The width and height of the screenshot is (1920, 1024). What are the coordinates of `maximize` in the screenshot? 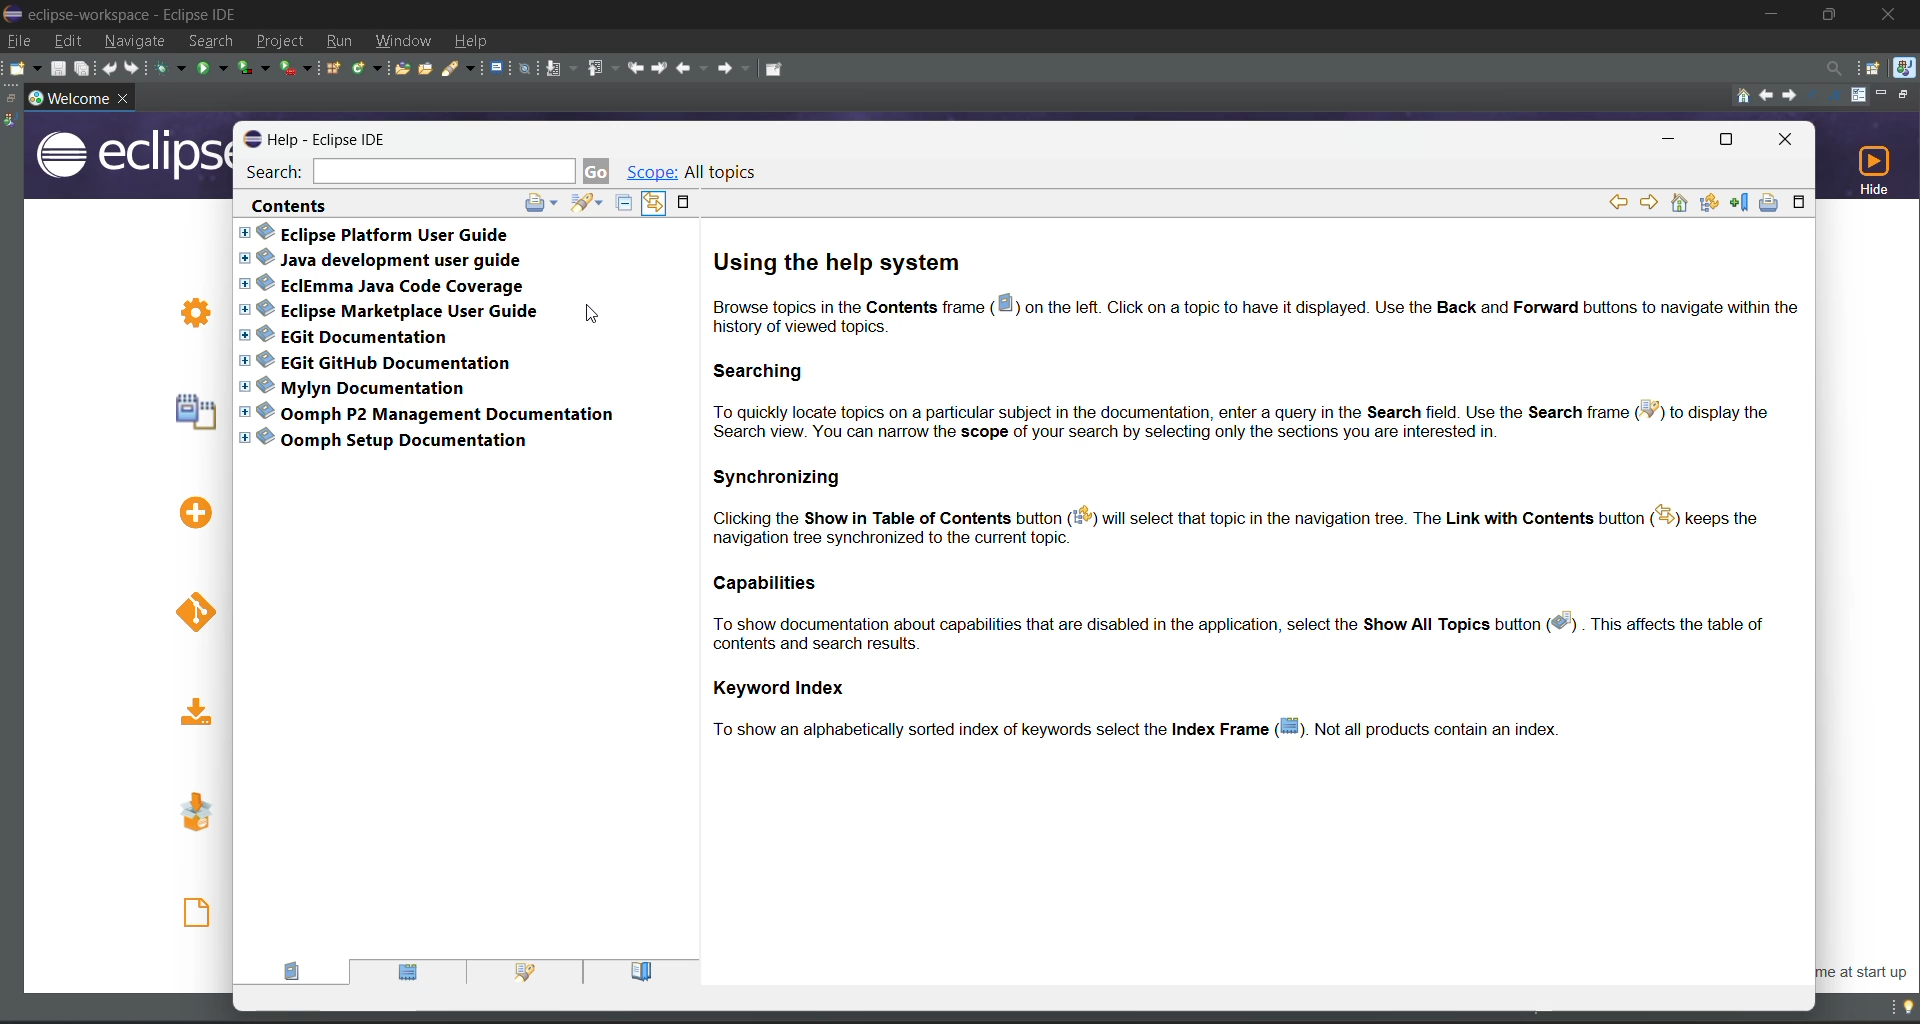 It's located at (1799, 205).